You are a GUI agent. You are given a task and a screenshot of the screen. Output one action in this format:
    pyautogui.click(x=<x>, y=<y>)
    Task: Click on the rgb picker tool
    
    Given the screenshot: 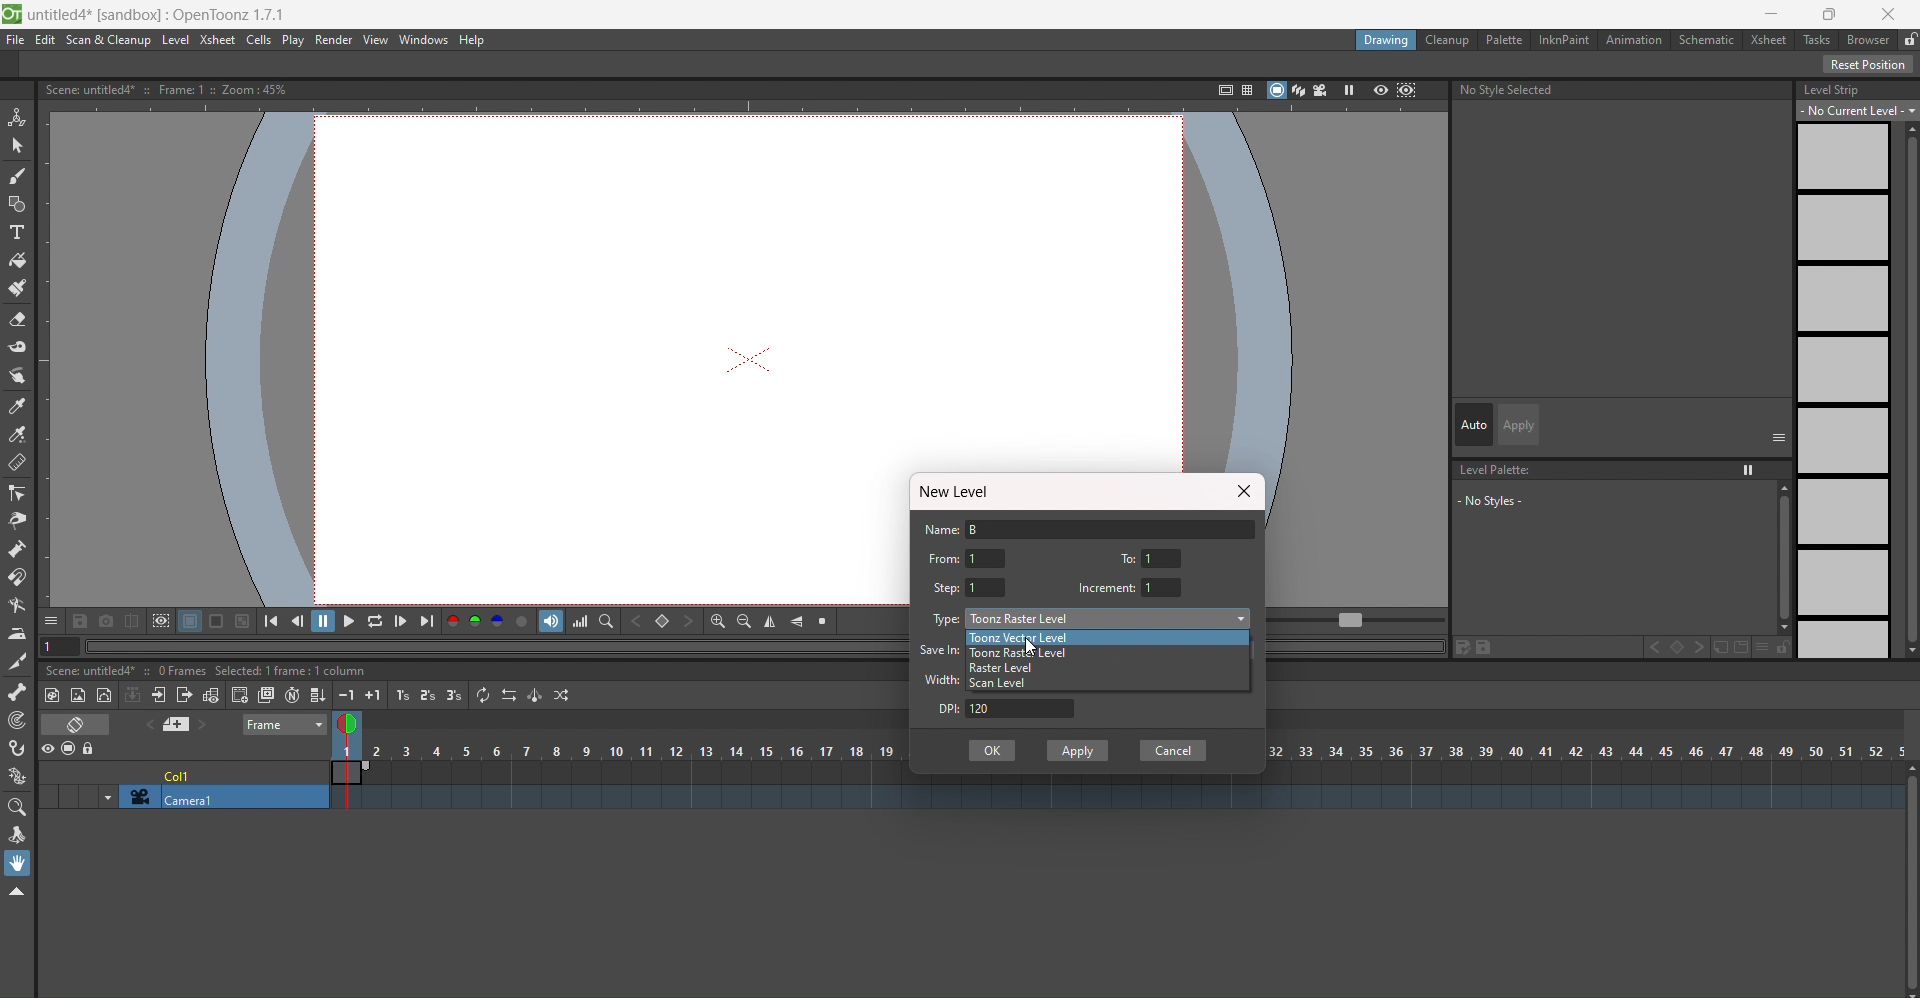 What is the action you would take?
    pyautogui.click(x=16, y=435)
    